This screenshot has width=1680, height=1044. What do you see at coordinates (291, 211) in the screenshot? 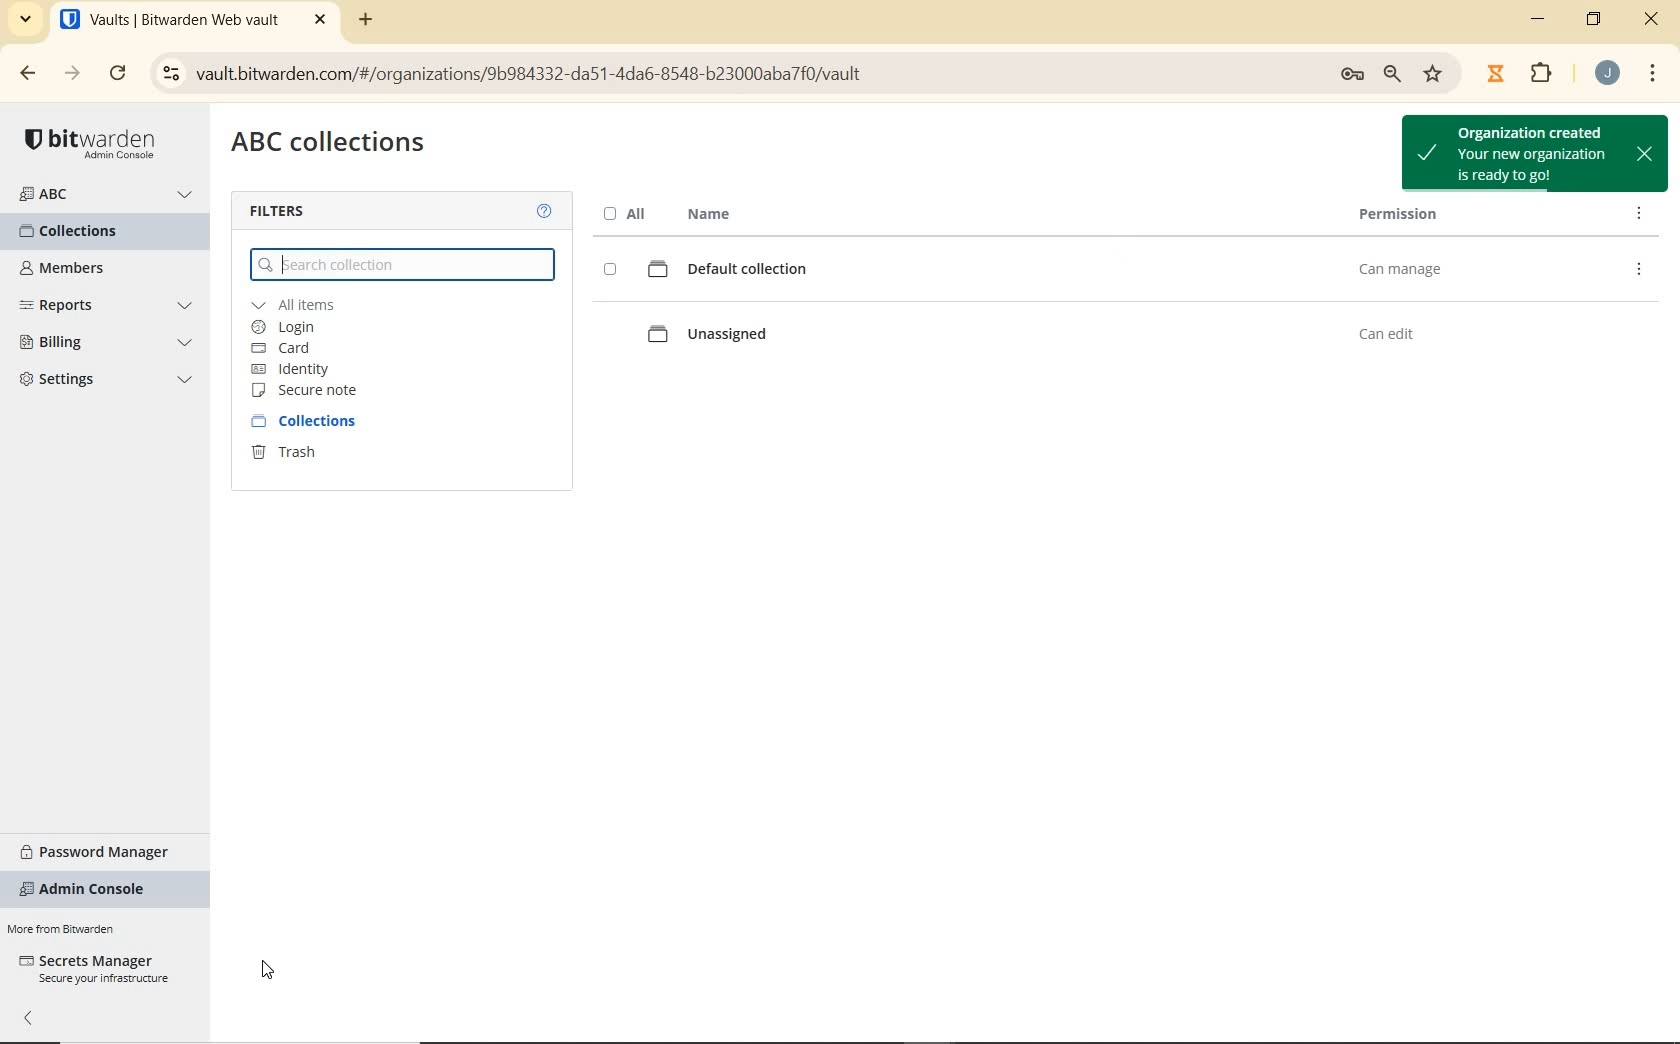
I see `filters` at bounding box center [291, 211].